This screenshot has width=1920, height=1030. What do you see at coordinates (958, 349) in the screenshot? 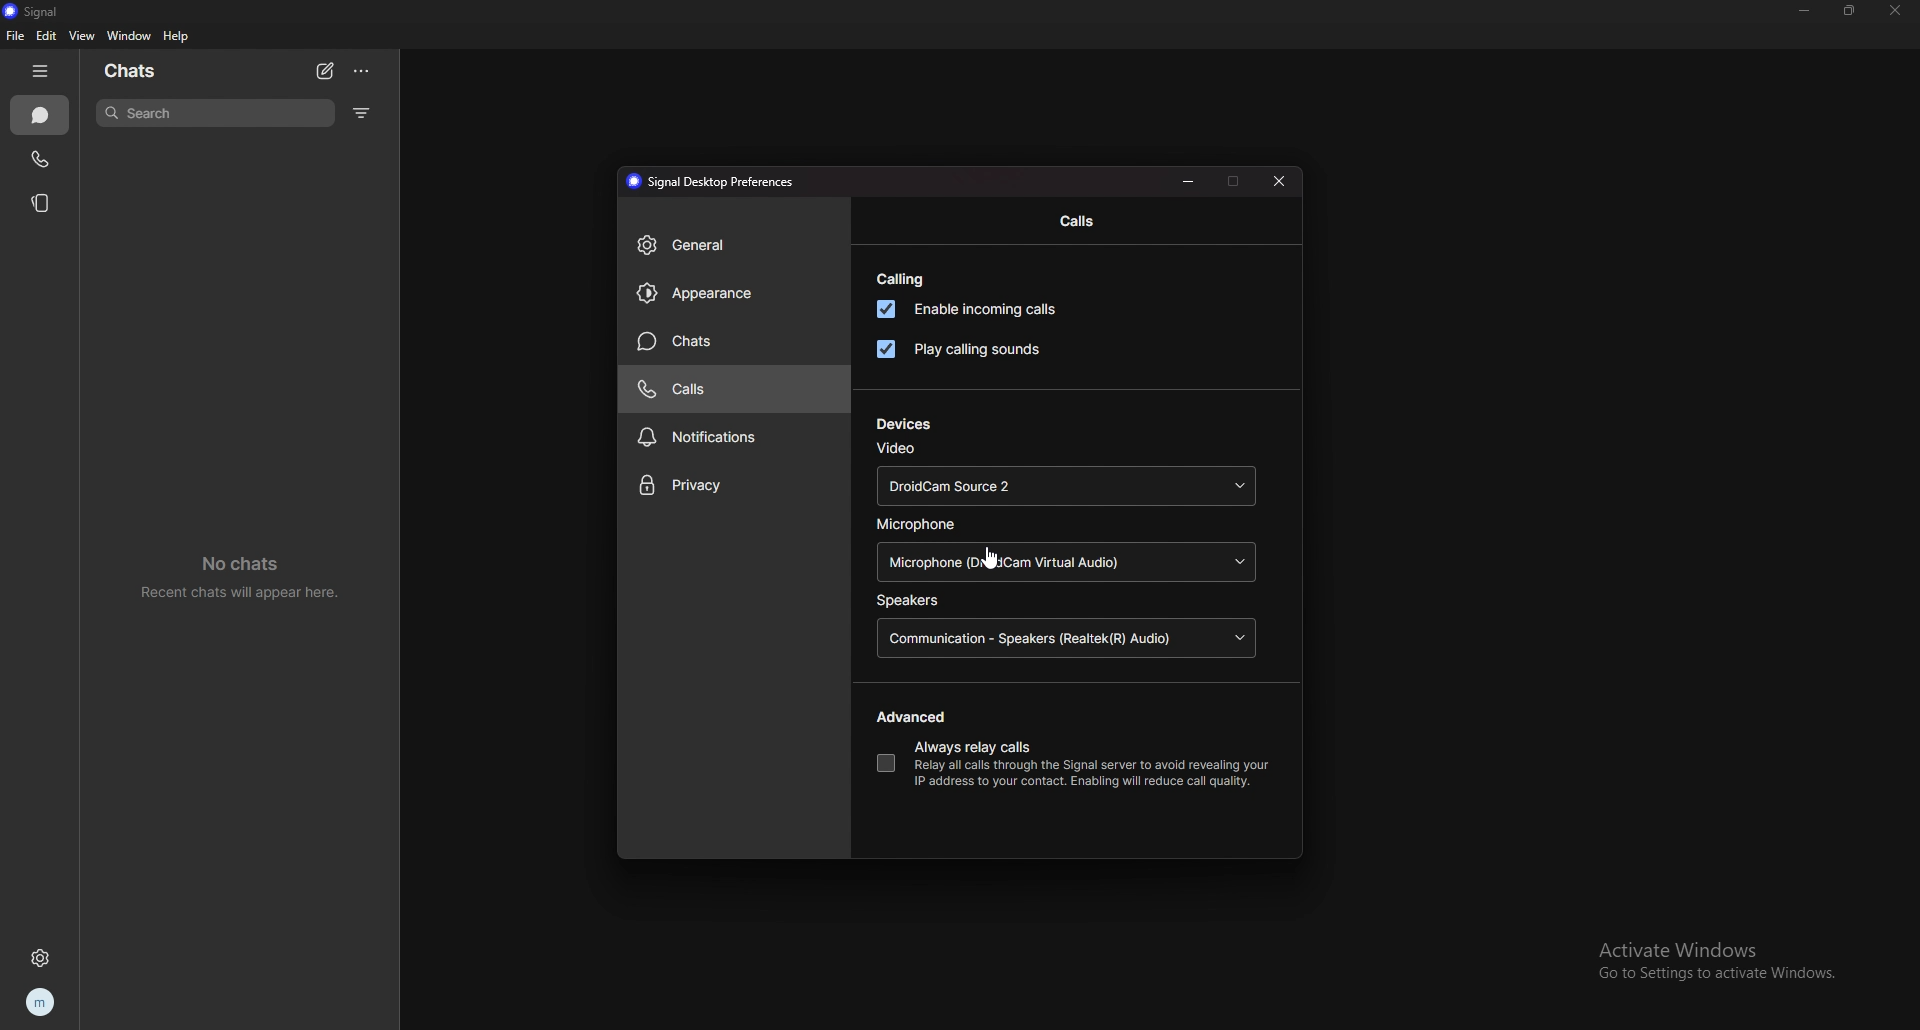
I see `play calling sounds` at bounding box center [958, 349].